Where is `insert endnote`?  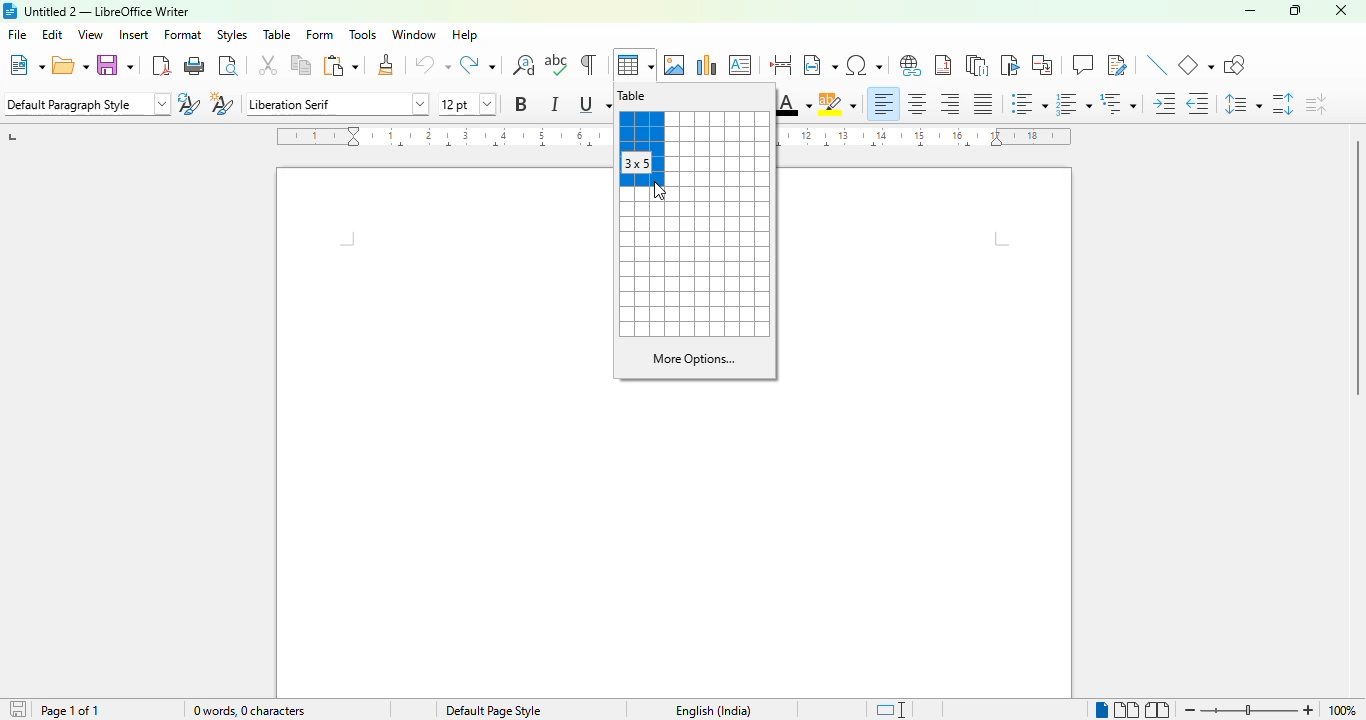 insert endnote is located at coordinates (978, 65).